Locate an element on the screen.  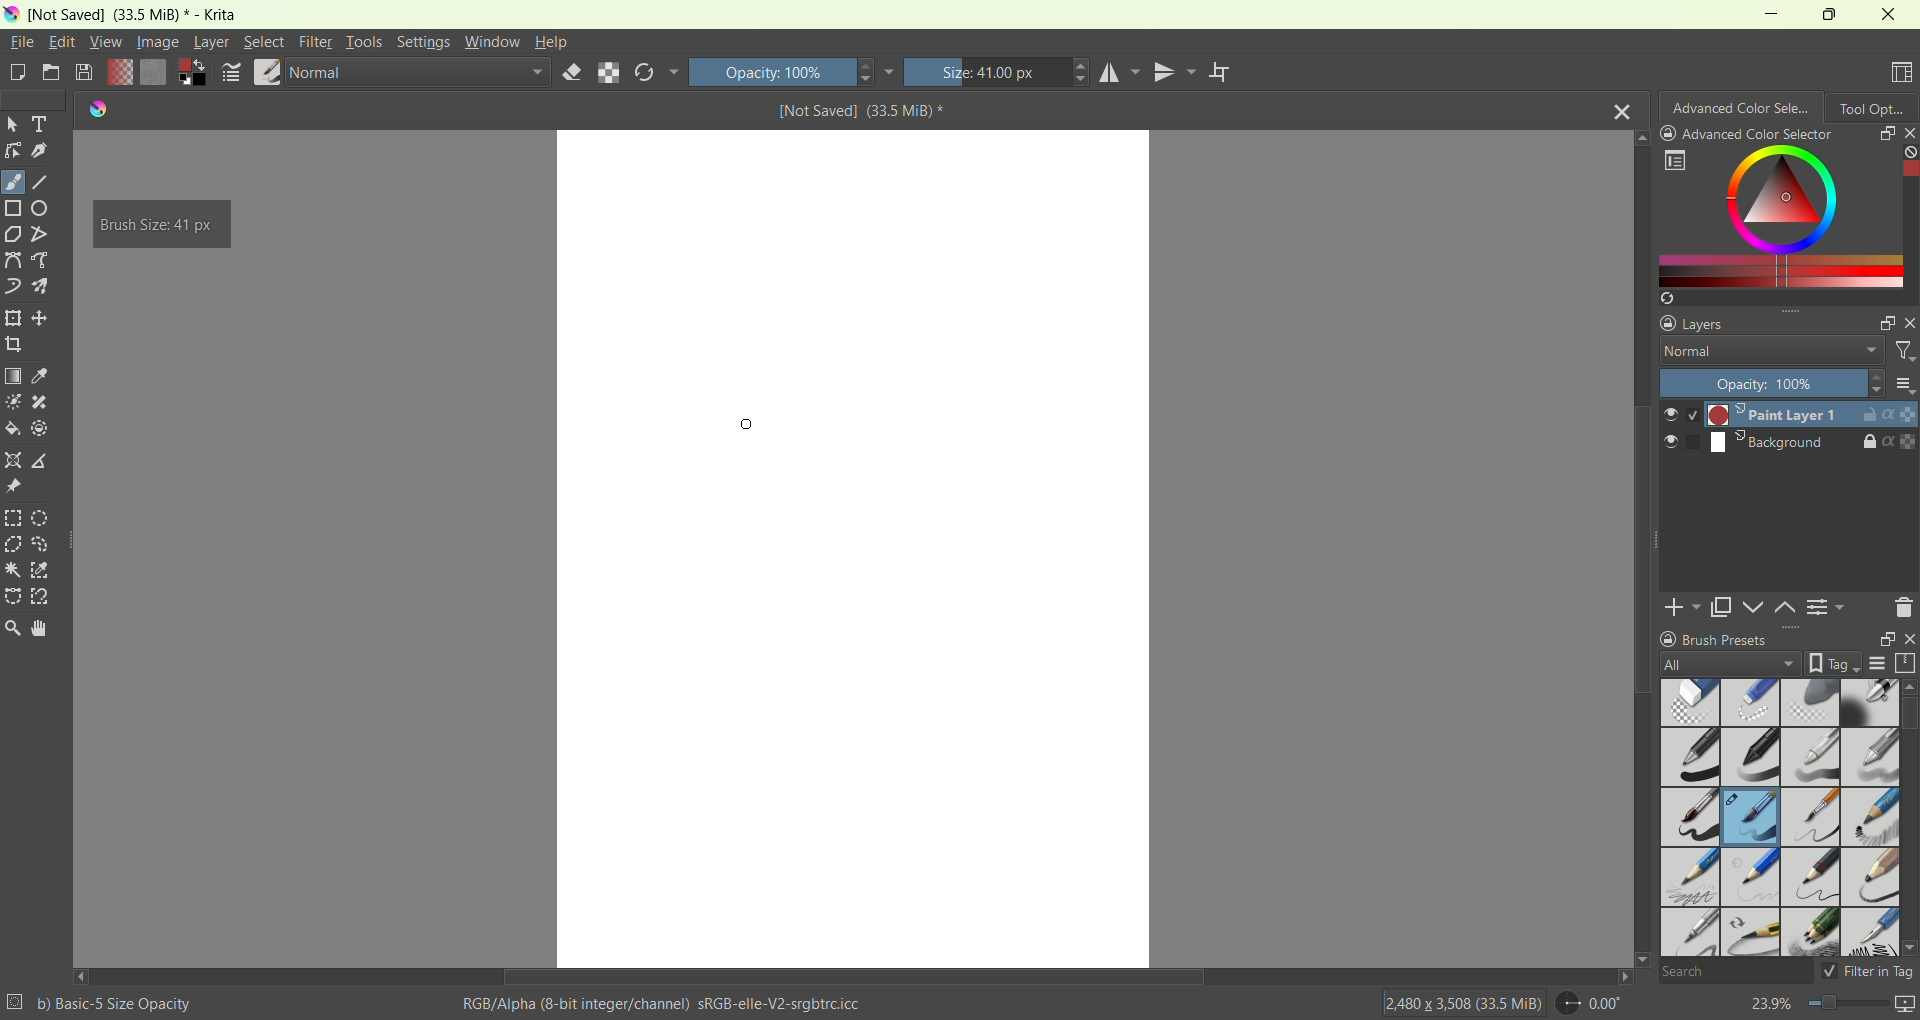
cursor/brush is located at coordinates (752, 420).